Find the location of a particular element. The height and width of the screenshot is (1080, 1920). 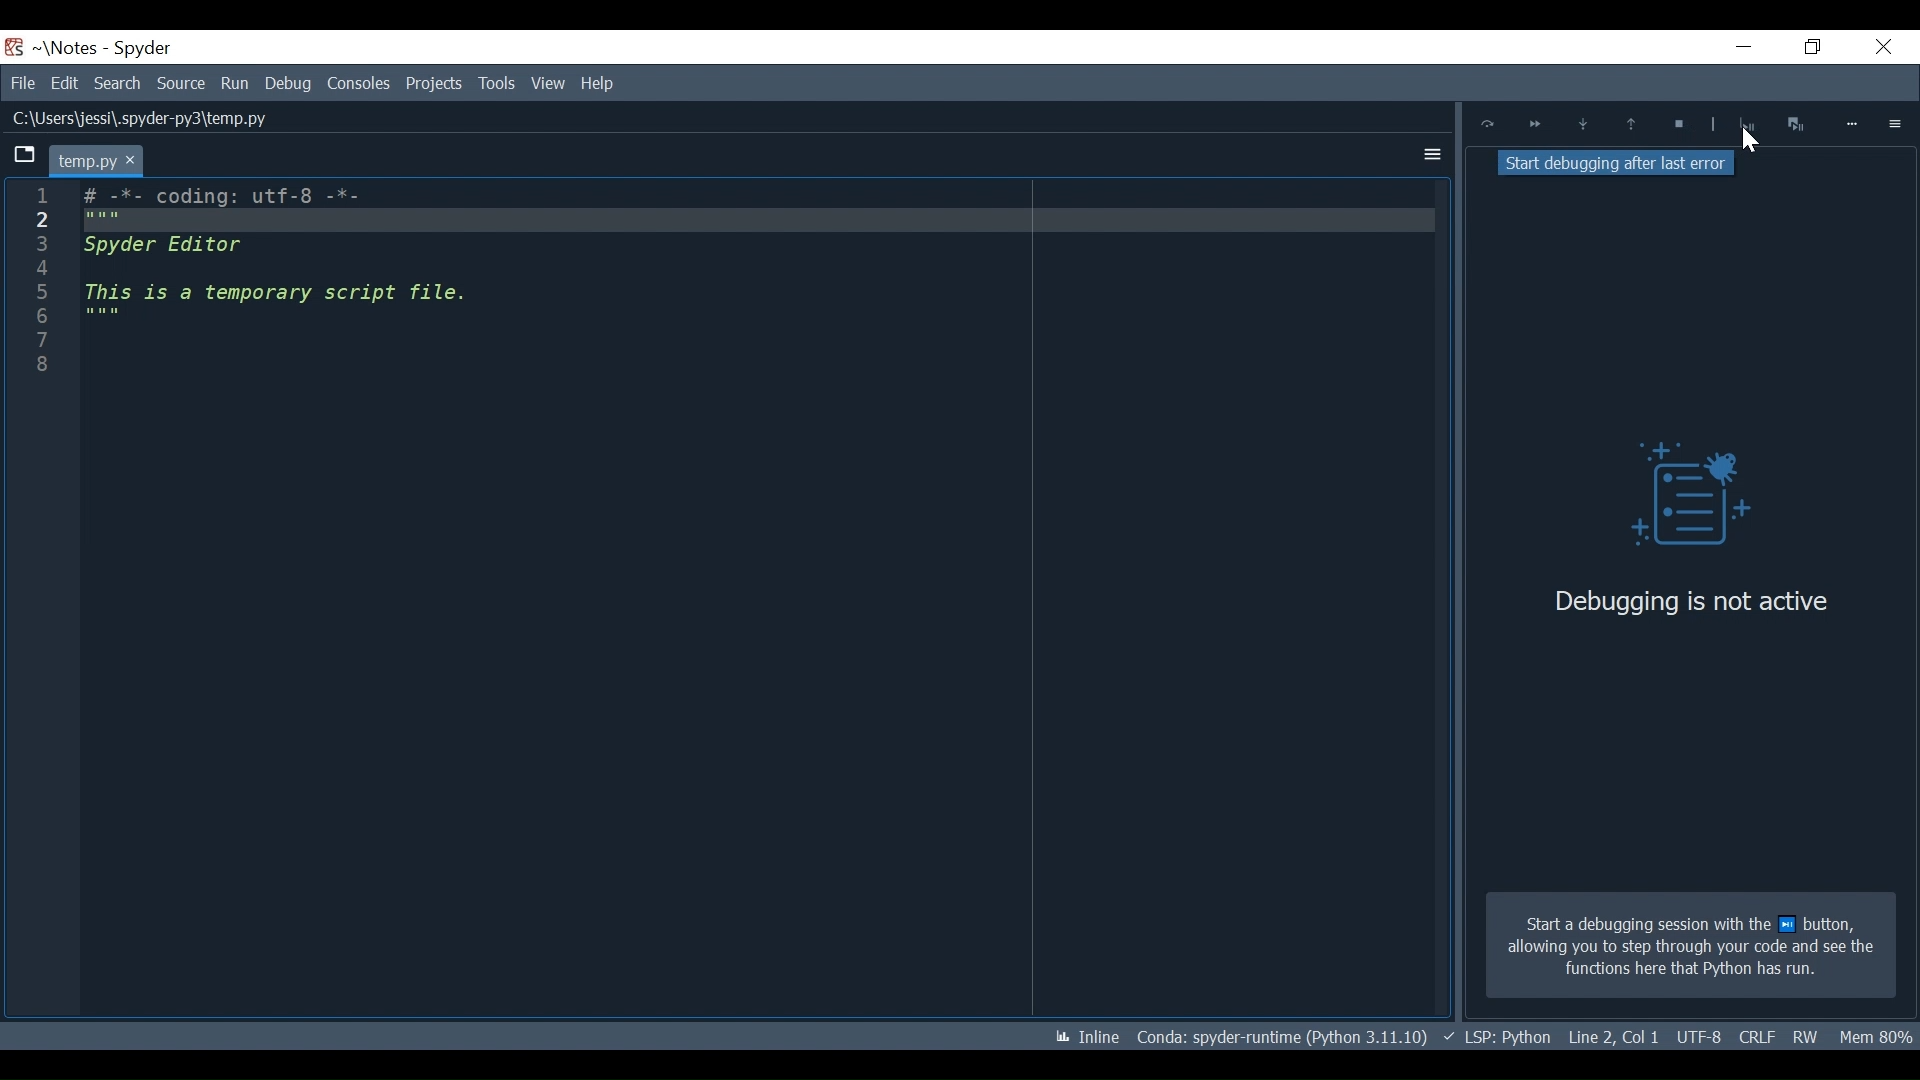

Debug is located at coordinates (288, 83).